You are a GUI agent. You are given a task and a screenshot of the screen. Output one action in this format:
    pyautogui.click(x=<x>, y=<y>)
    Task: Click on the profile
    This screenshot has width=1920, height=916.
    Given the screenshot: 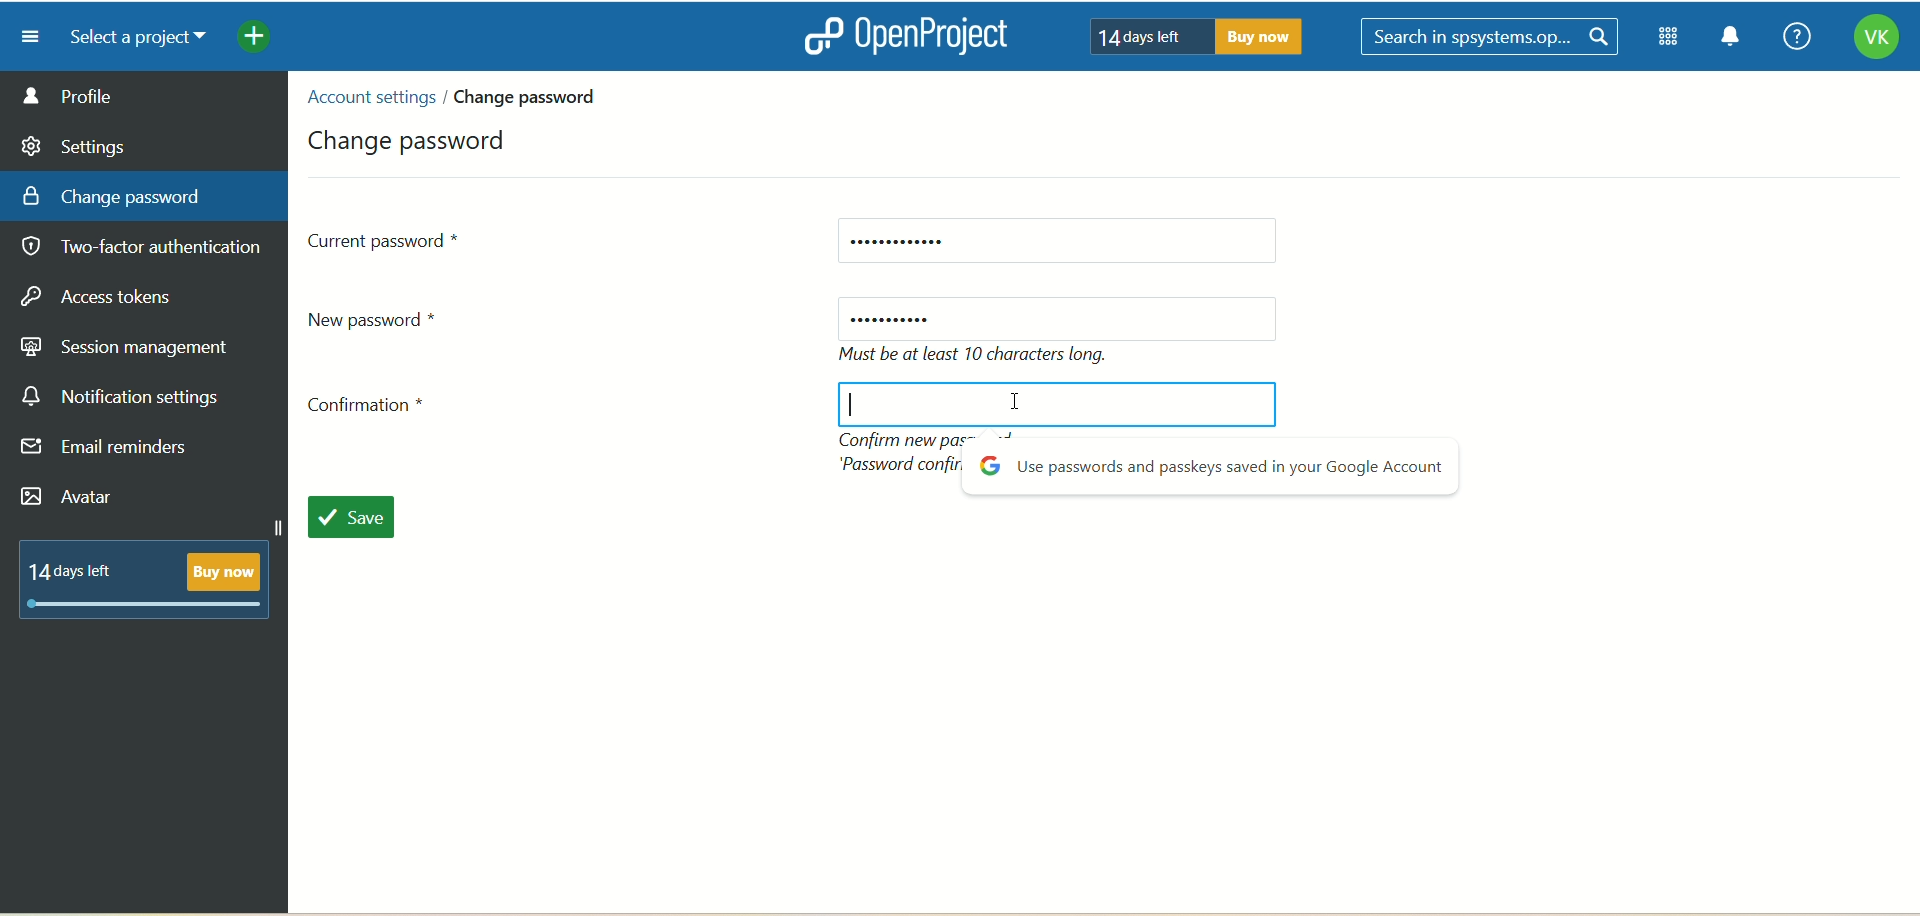 What is the action you would take?
    pyautogui.click(x=145, y=95)
    